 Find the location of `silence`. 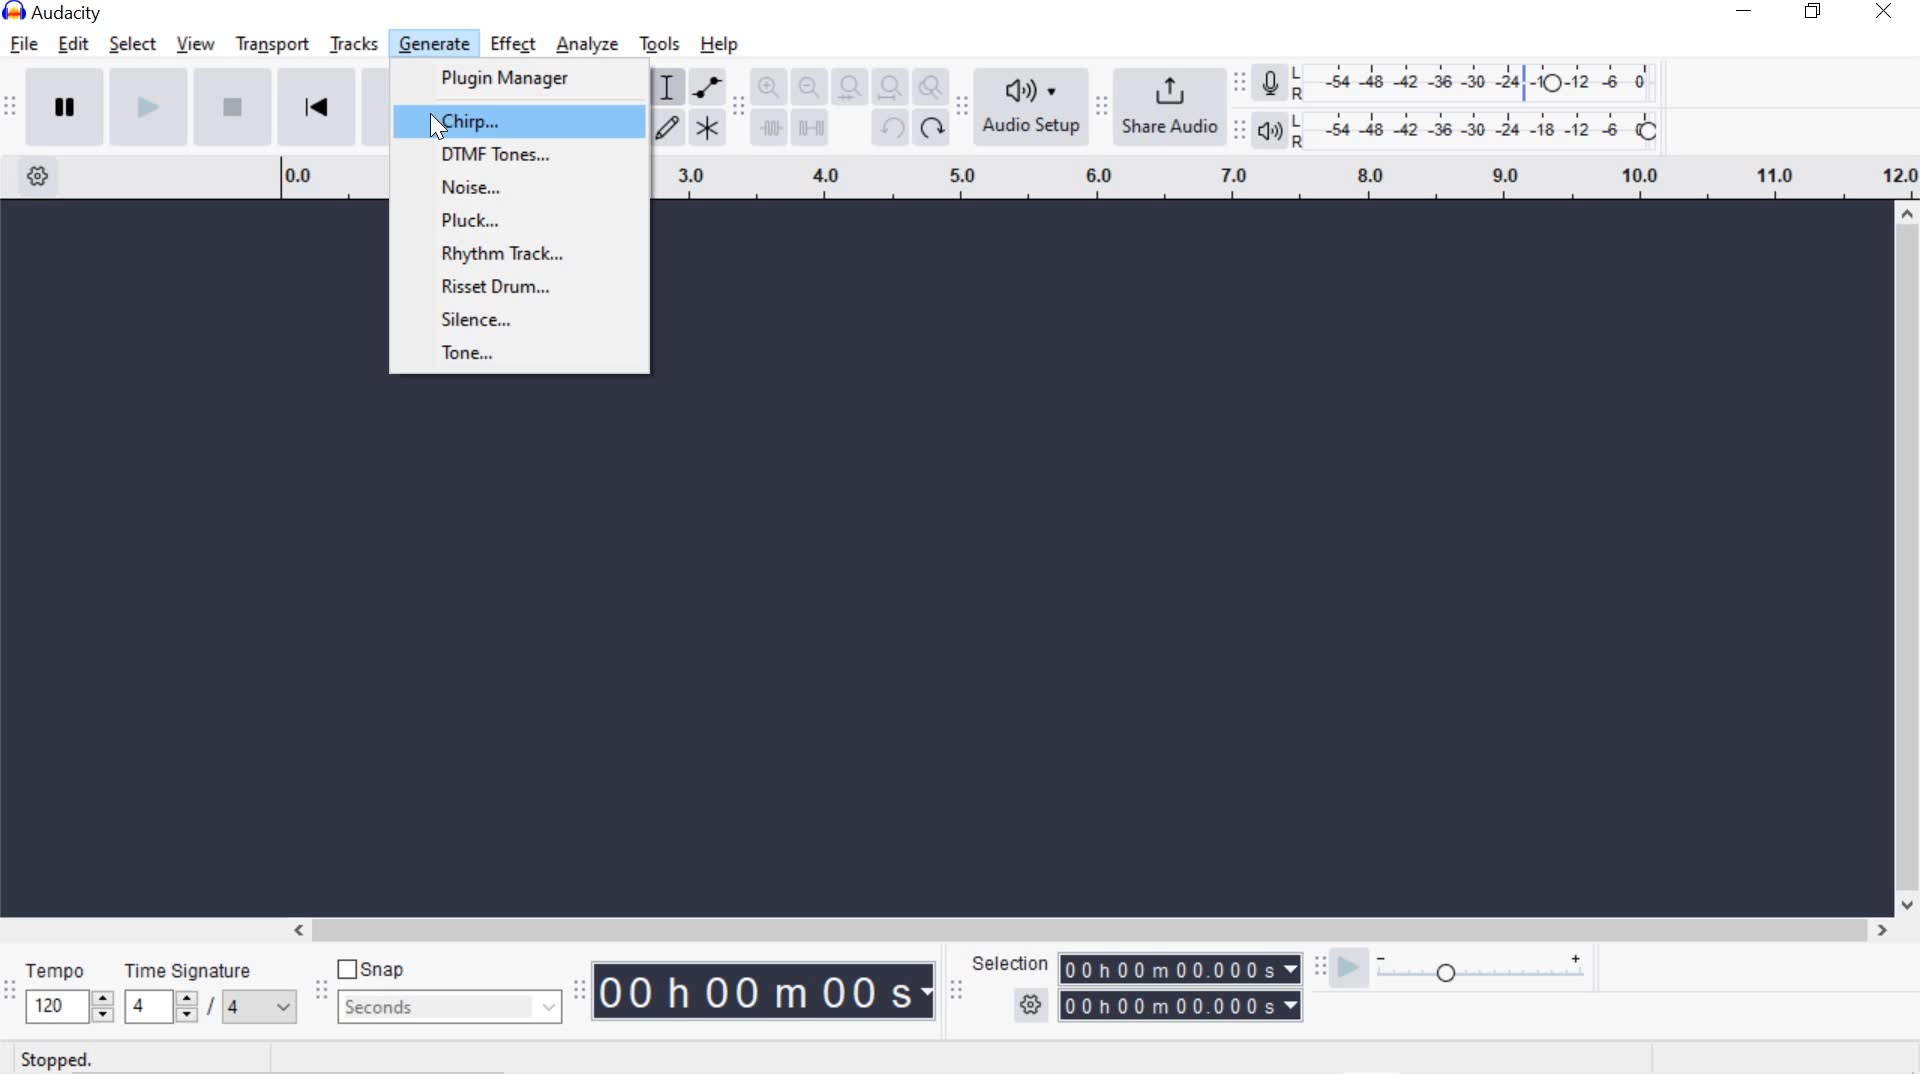

silence is located at coordinates (519, 322).